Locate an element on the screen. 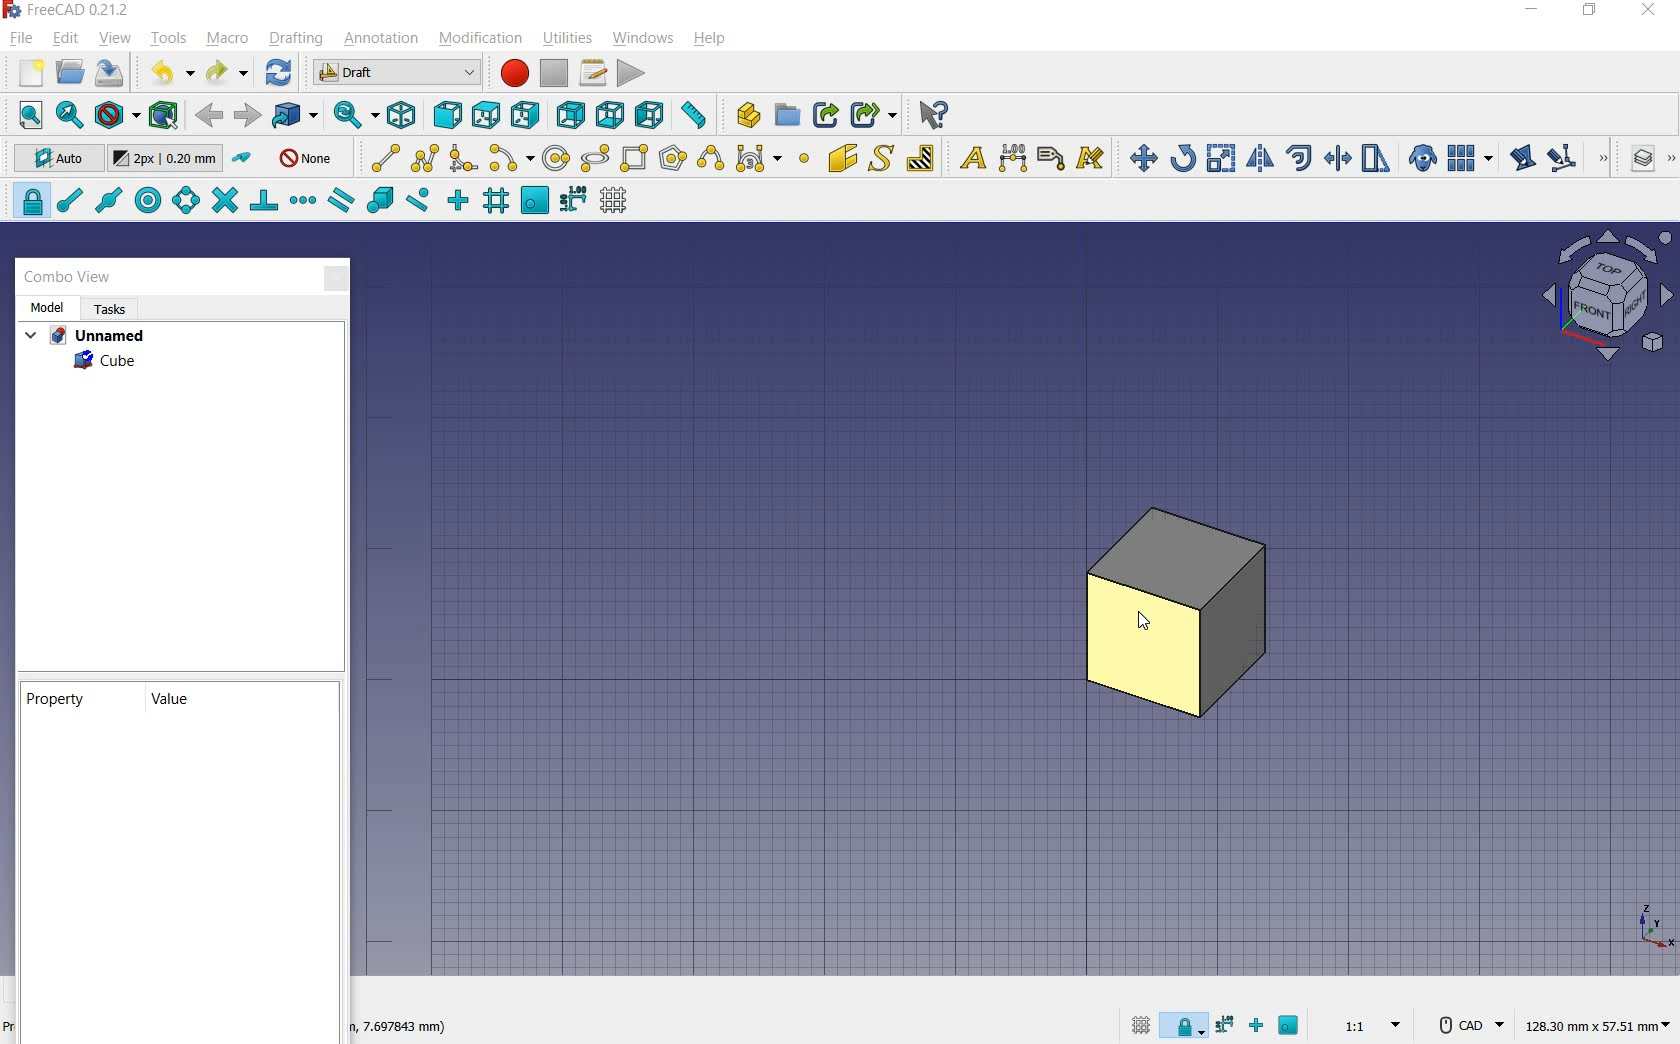 This screenshot has height=1044, width=1680. help is located at coordinates (709, 39).